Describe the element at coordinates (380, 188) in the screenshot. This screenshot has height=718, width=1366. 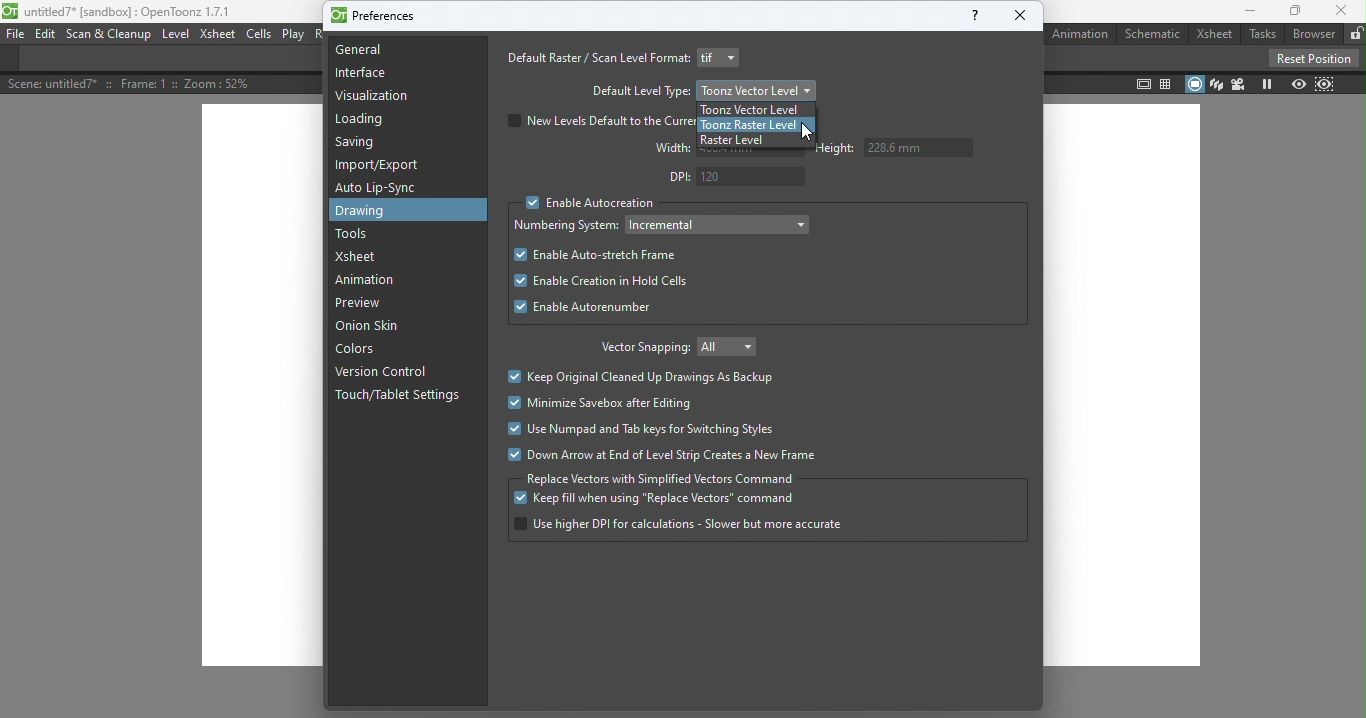
I see `Auto lip-sync` at that location.